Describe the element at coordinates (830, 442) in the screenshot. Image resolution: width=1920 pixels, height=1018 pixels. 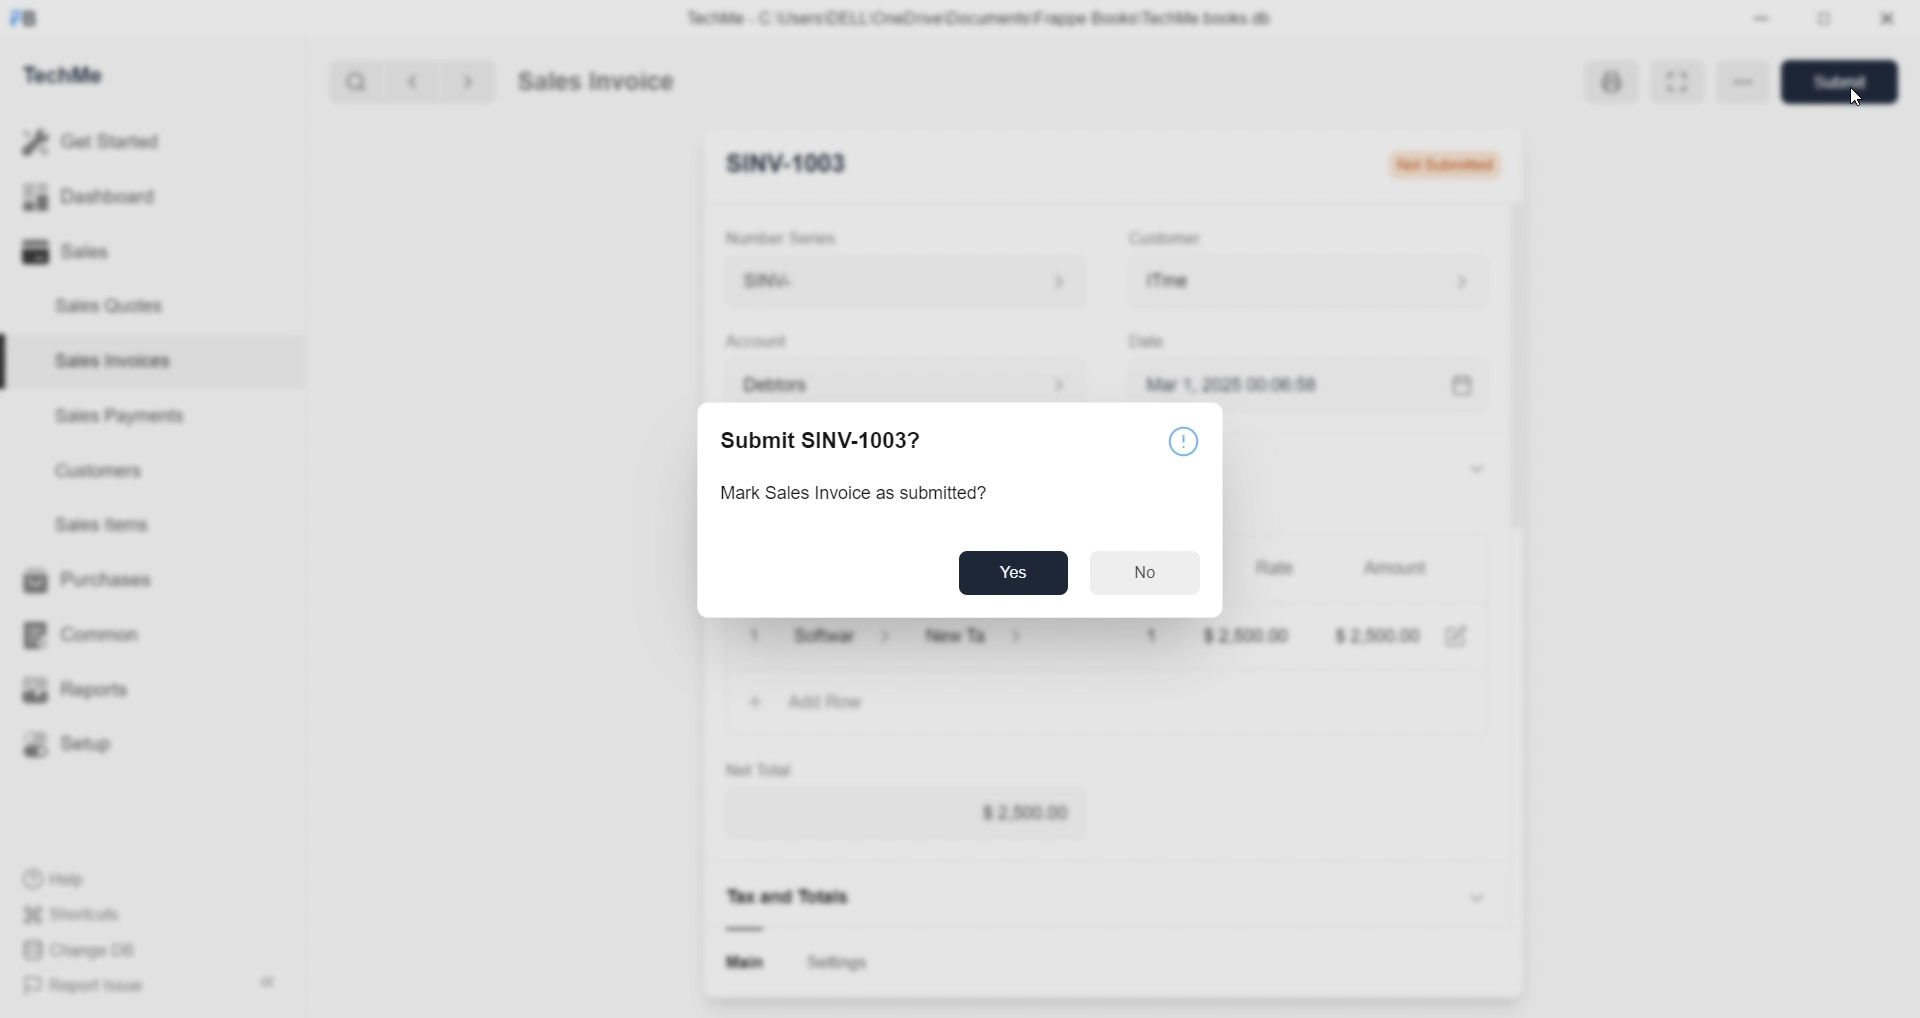
I see `Submit SINV-1003?` at that location.